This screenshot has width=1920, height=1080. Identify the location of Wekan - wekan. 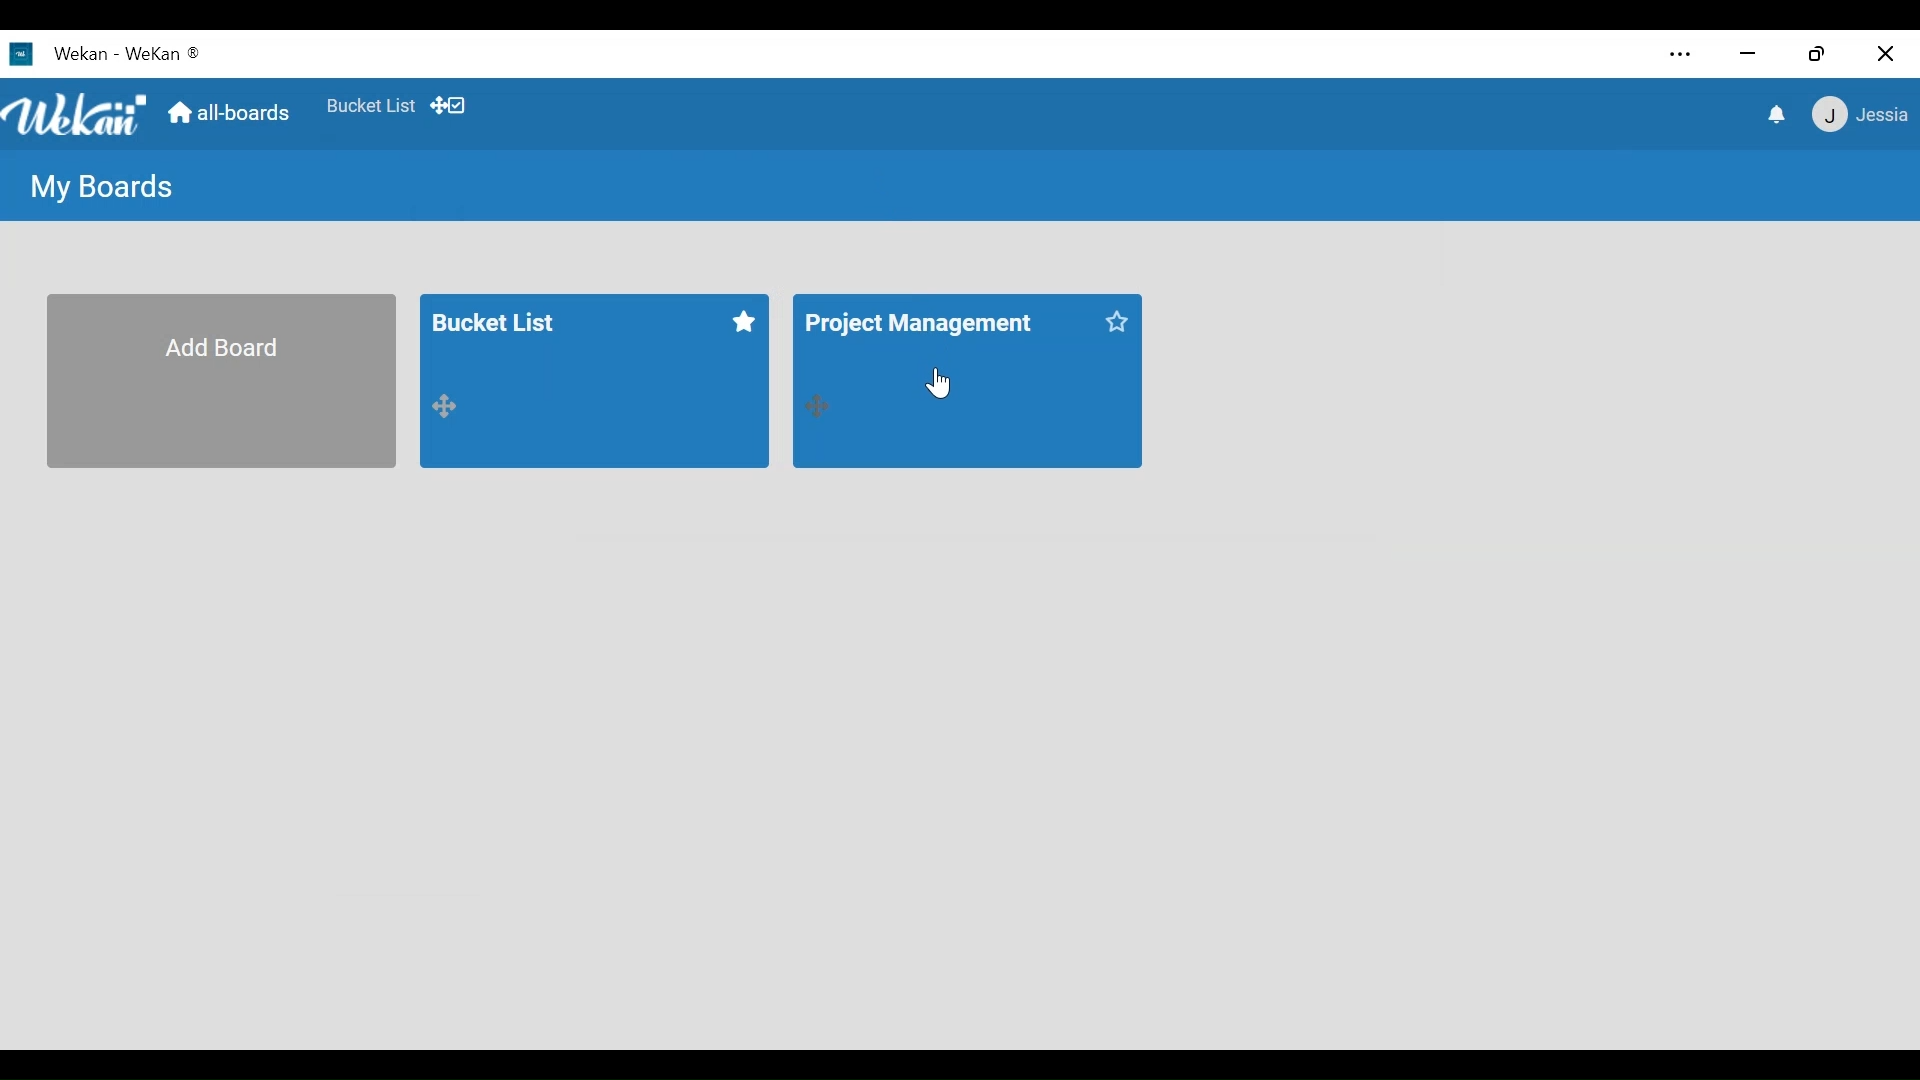
(141, 54).